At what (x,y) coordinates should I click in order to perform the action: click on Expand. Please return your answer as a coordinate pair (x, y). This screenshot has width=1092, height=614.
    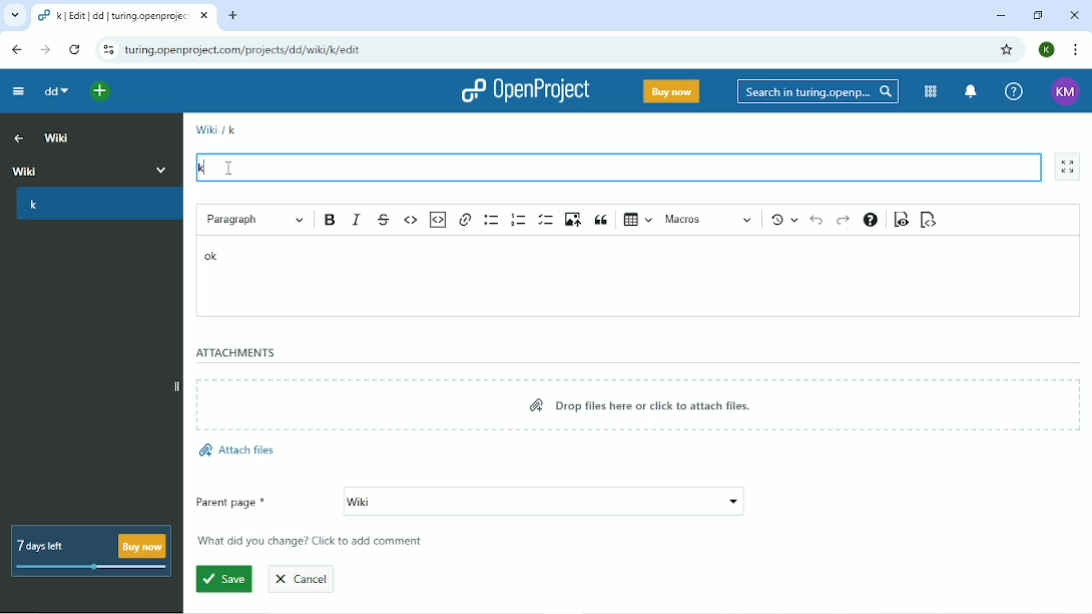
    Looking at the image, I should click on (176, 385).